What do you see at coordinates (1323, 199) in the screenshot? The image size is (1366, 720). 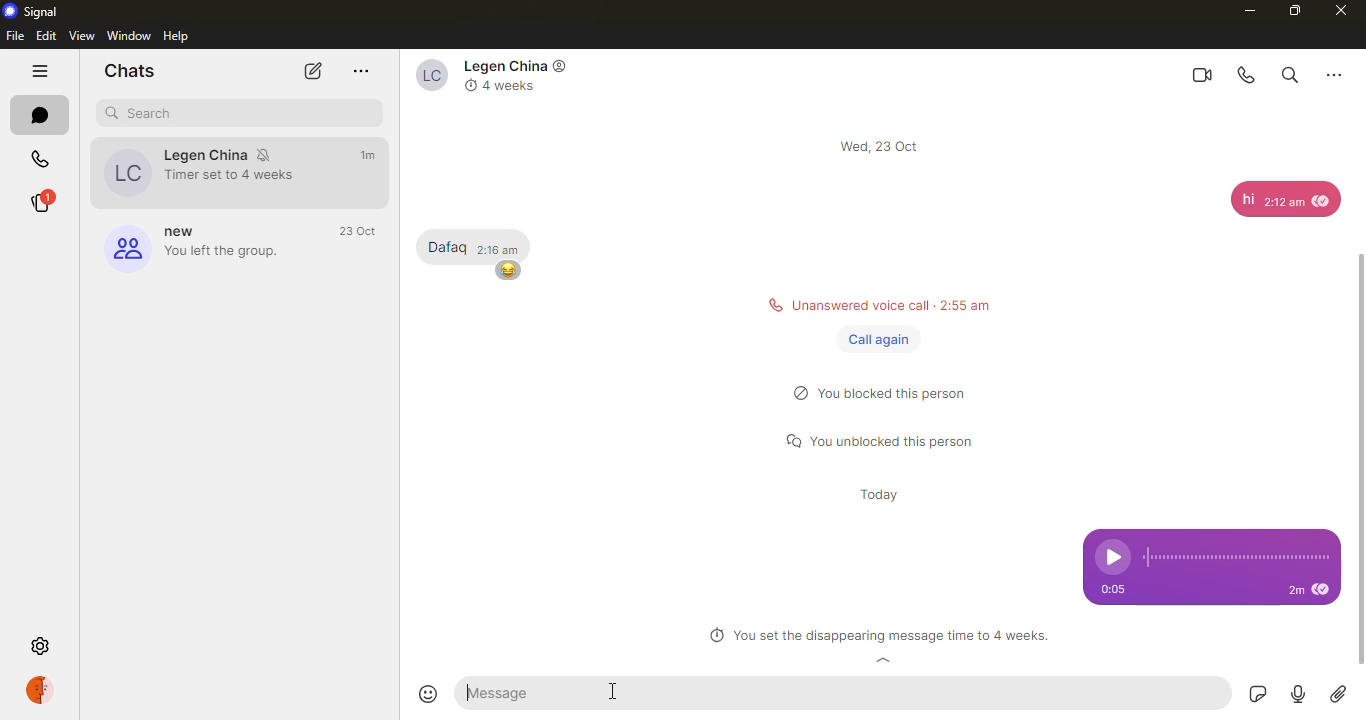 I see `seen` at bounding box center [1323, 199].